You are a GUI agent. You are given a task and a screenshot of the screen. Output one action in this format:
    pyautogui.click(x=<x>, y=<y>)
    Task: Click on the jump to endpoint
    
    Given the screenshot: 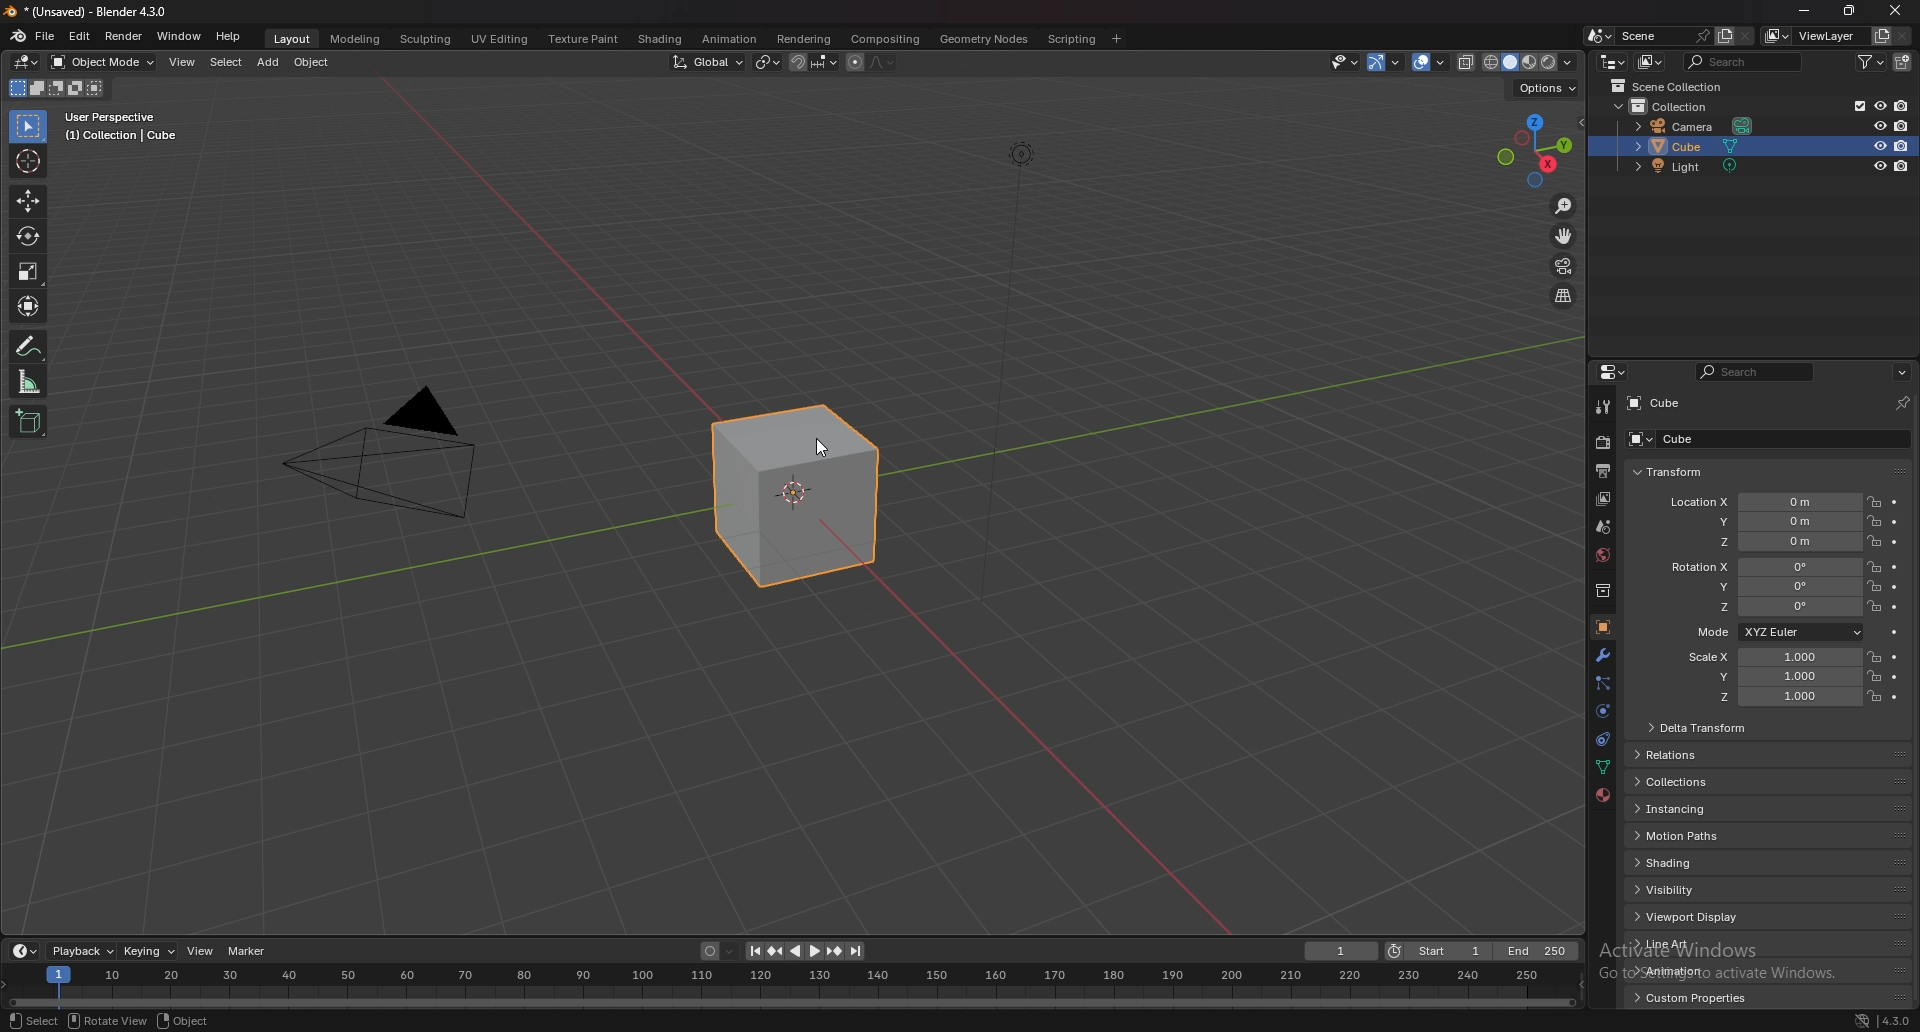 What is the action you would take?
    pyautogui.click(x=752, y=951)
    